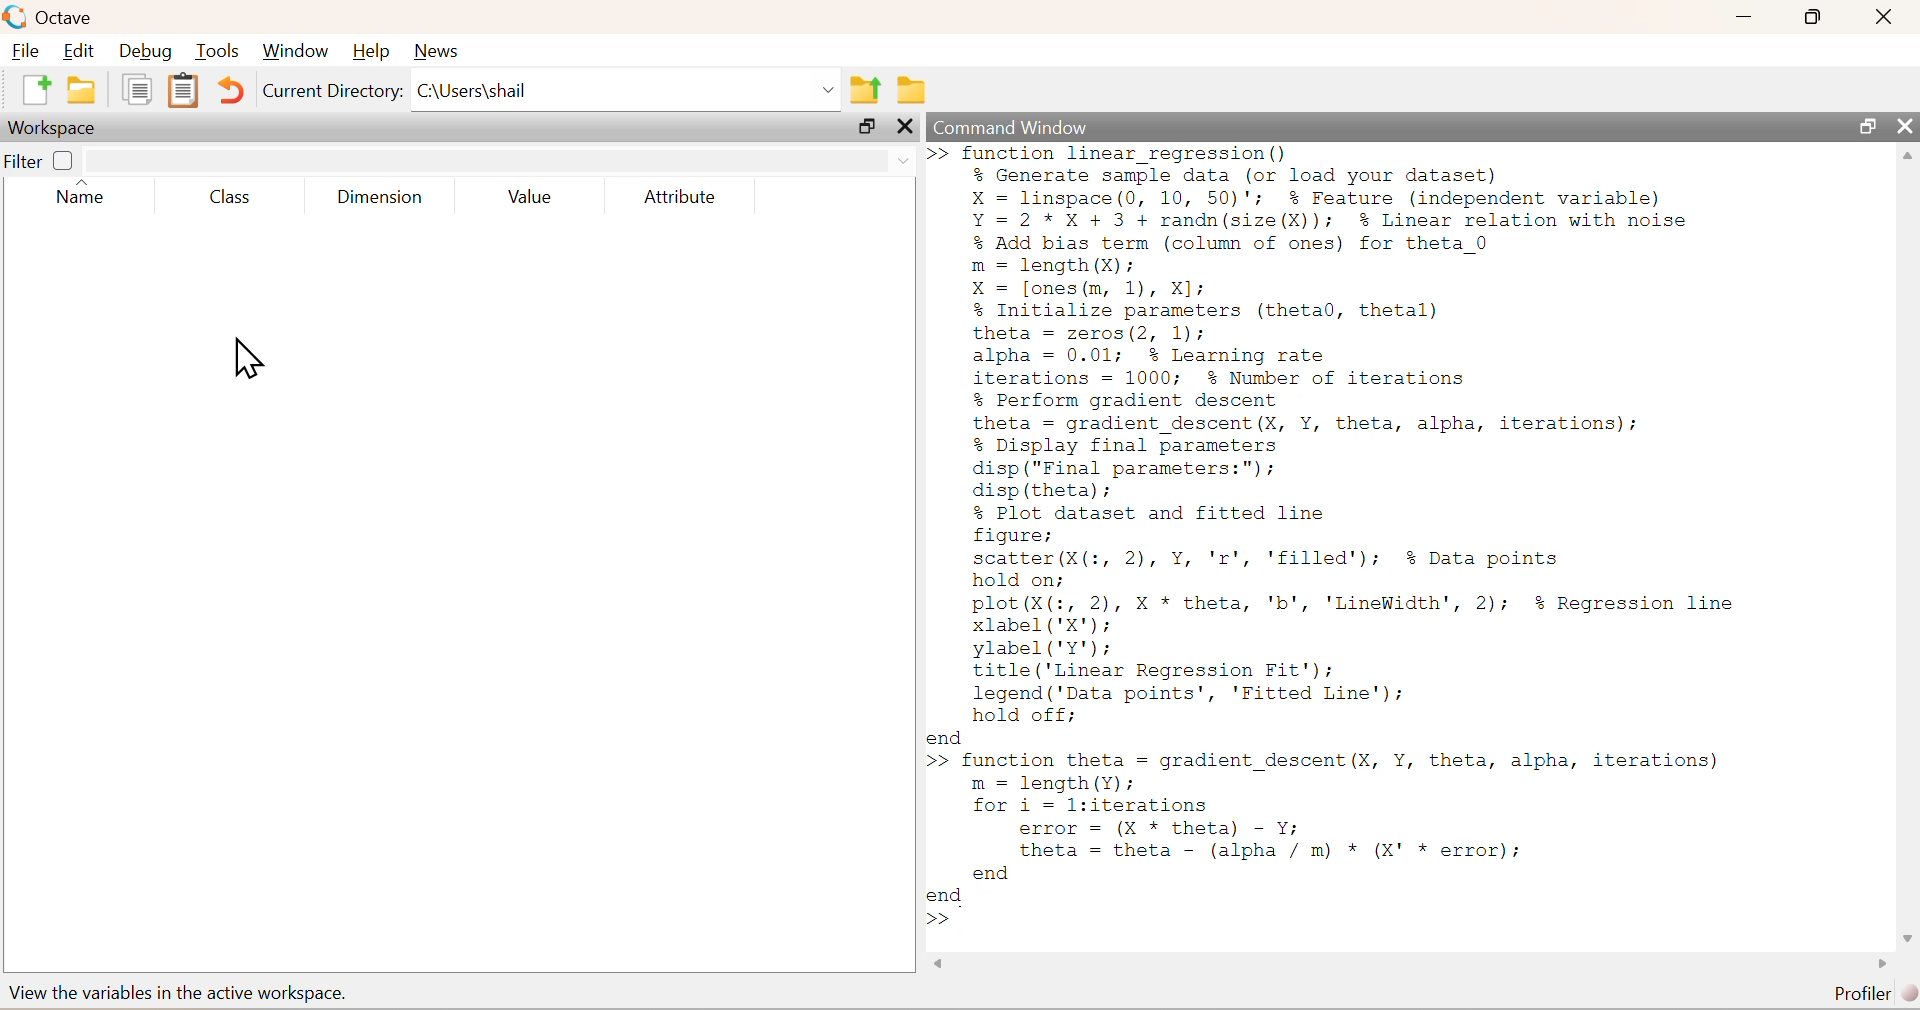 The height and width of the screenshot is (1010, 1920). I want to click on scroll right, so click(939, 963).